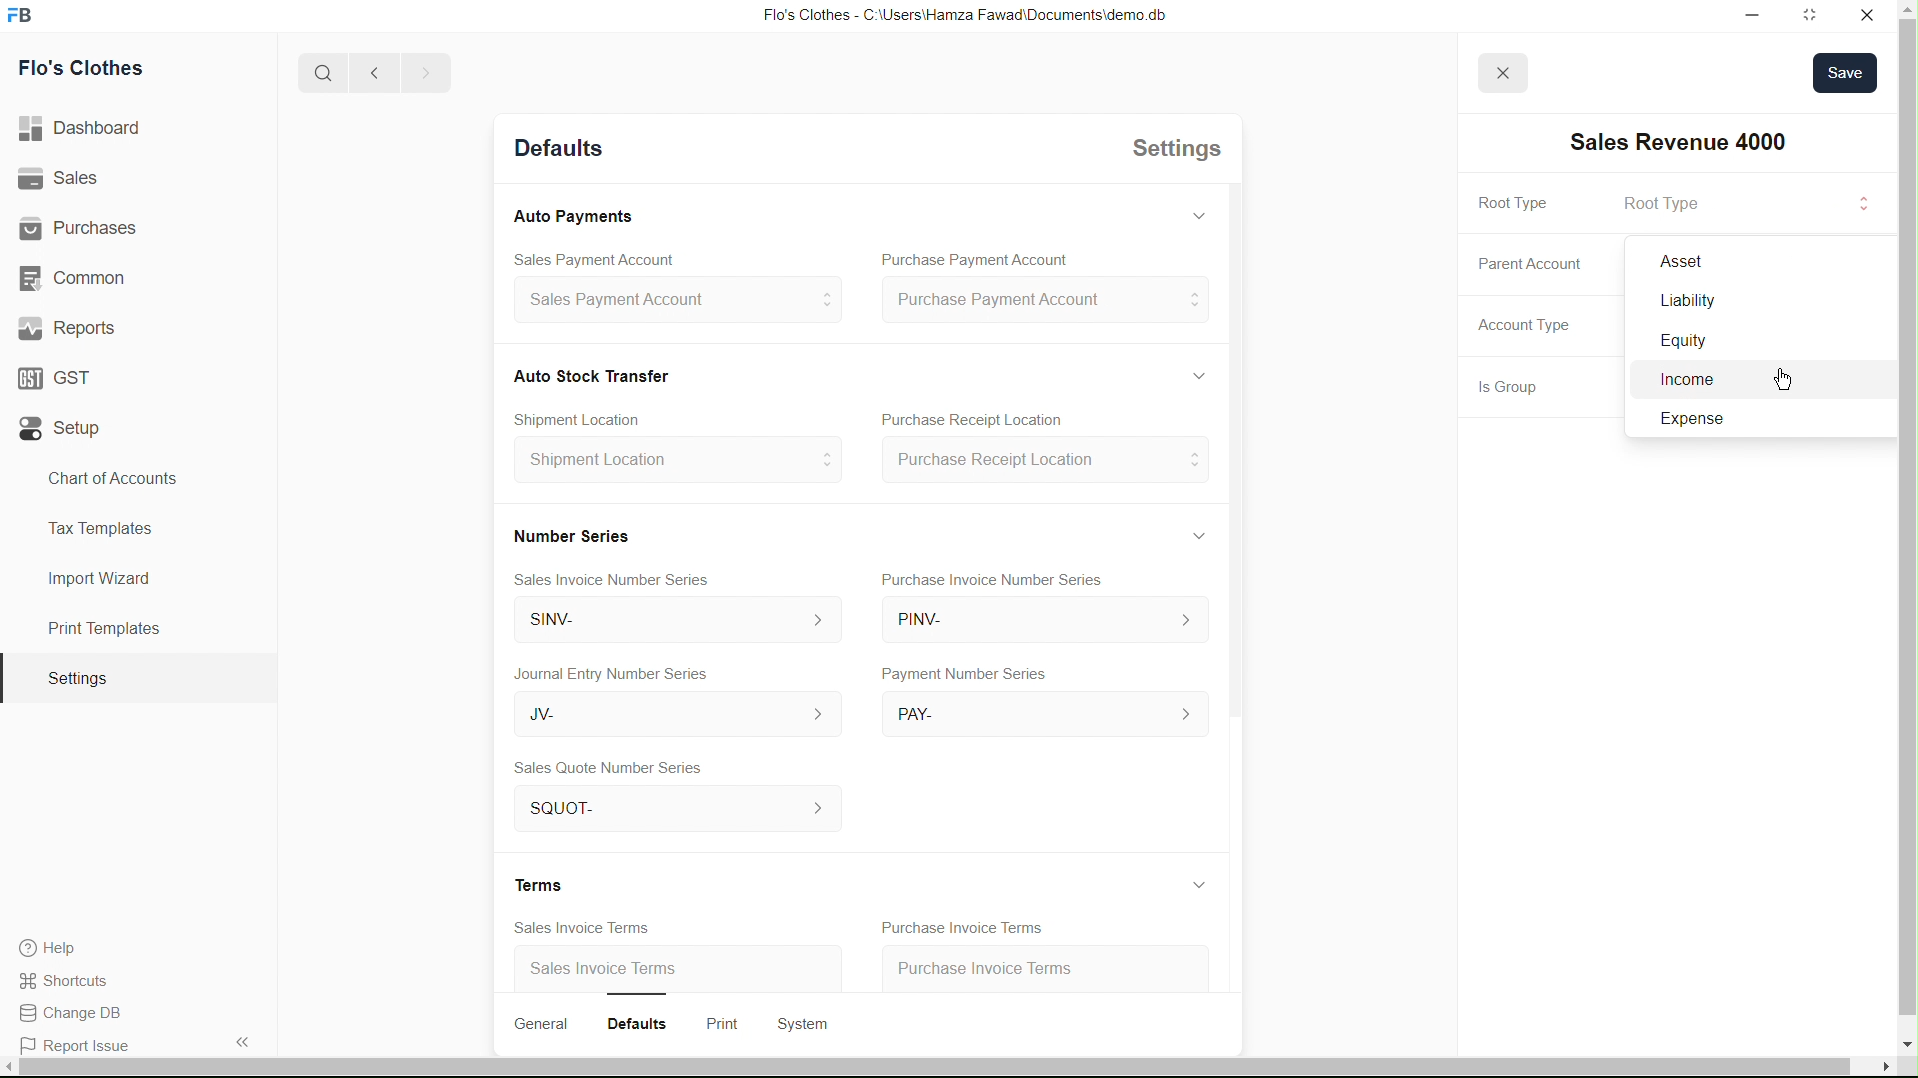 The width and height of the screenshot is (1918, 1078). I want to click on sales Payment Account, so click(678, 302).